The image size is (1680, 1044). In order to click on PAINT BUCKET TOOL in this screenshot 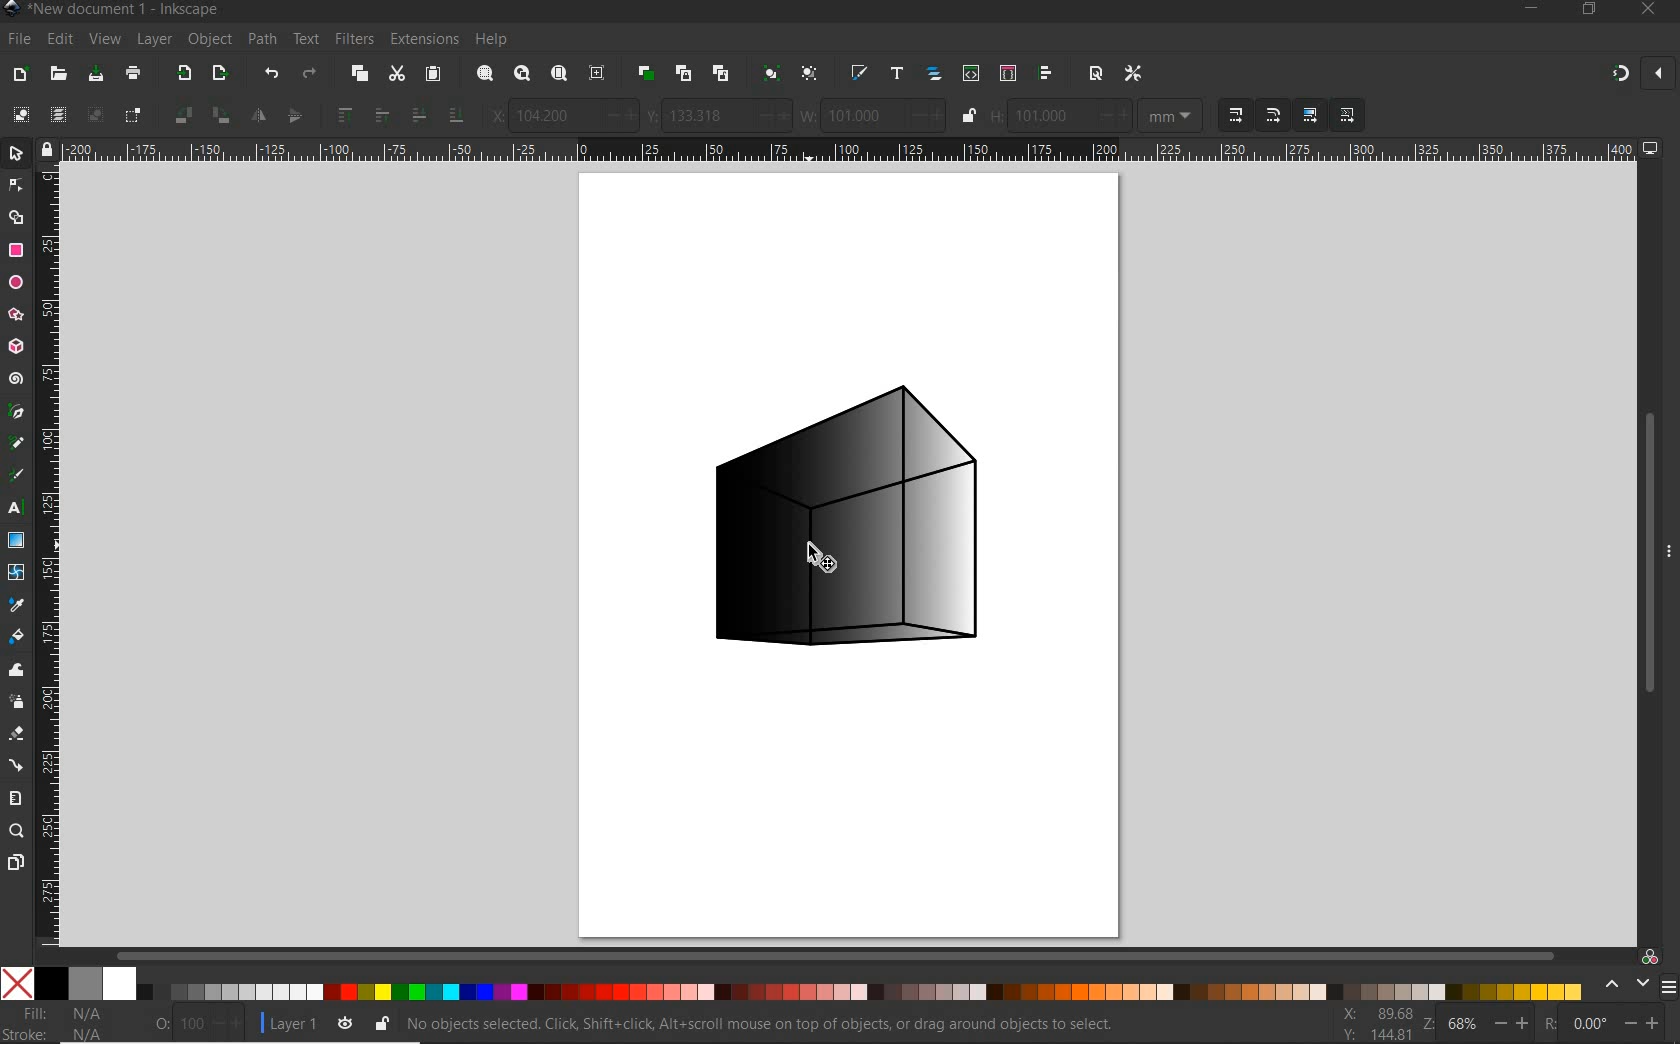, I will do `click(17, 638)`.